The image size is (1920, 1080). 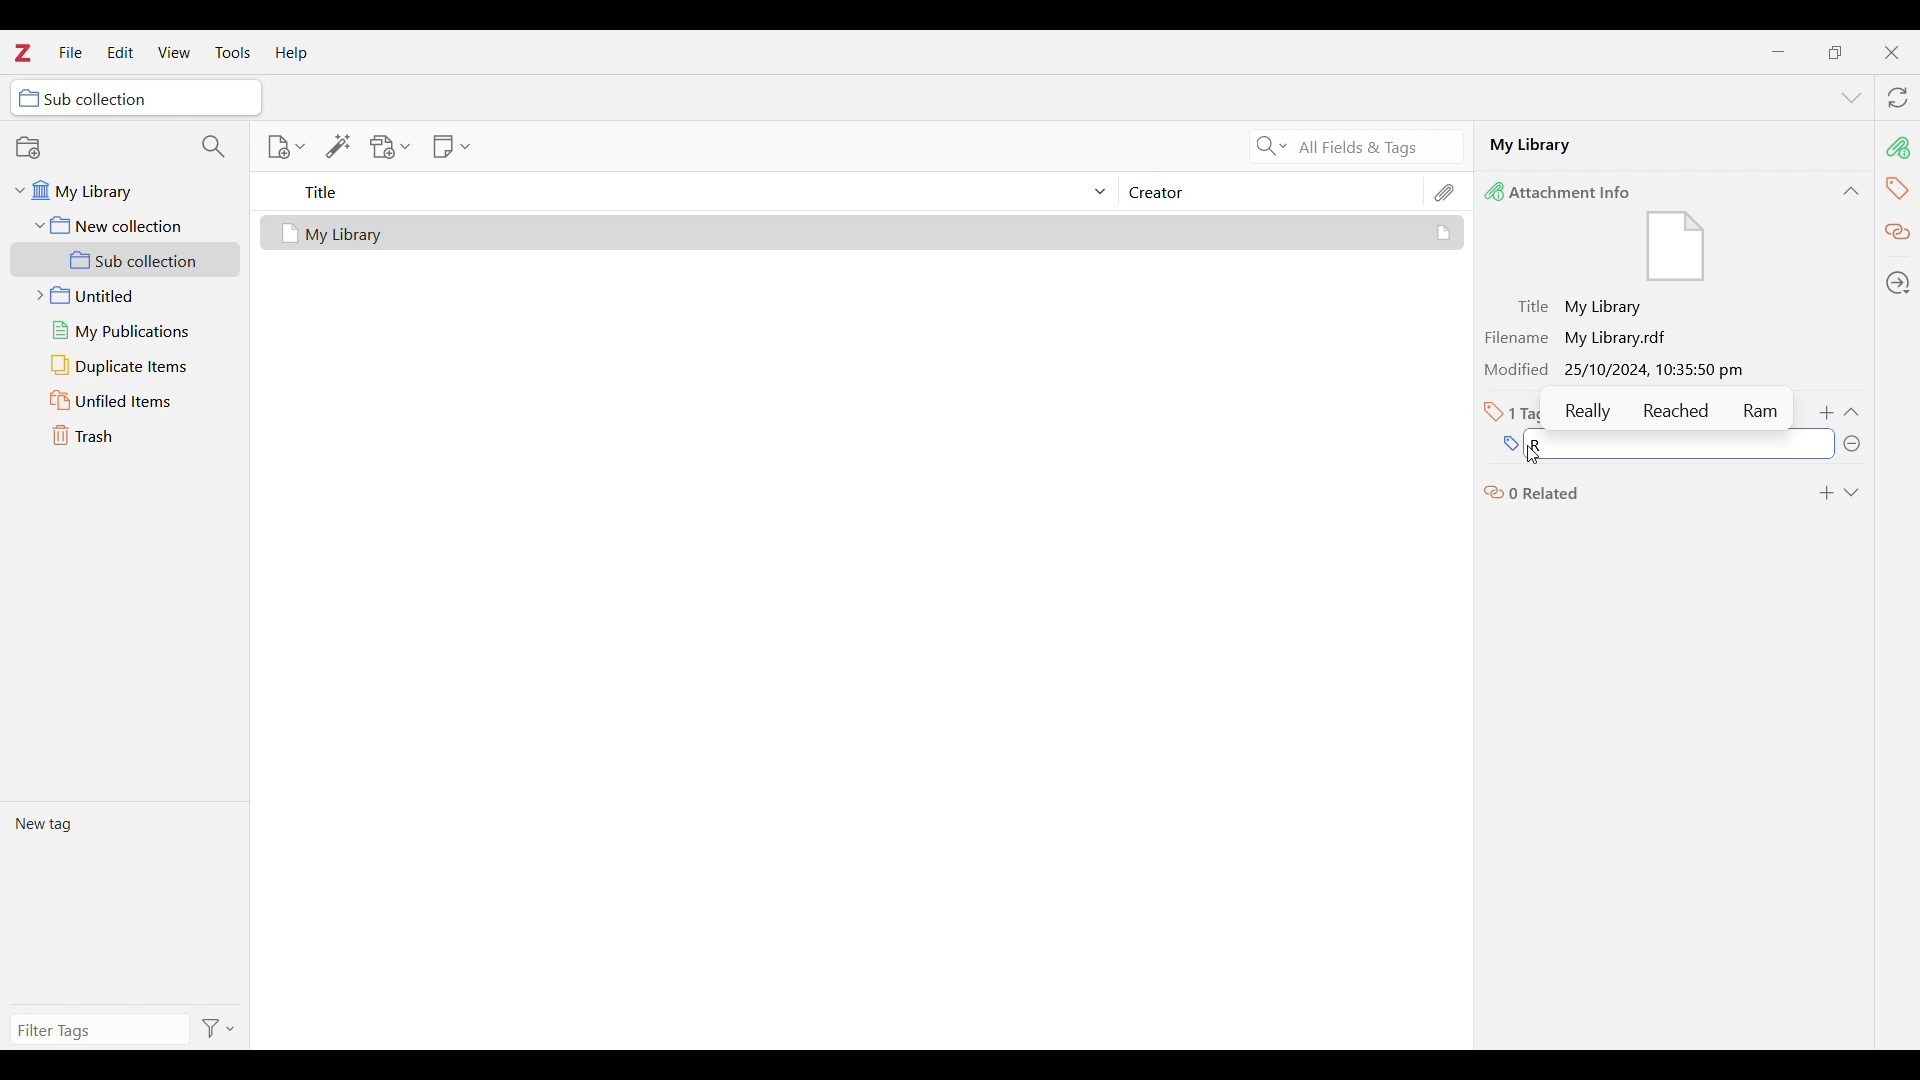 I want to click on Related, so click(x=1899, y=233).